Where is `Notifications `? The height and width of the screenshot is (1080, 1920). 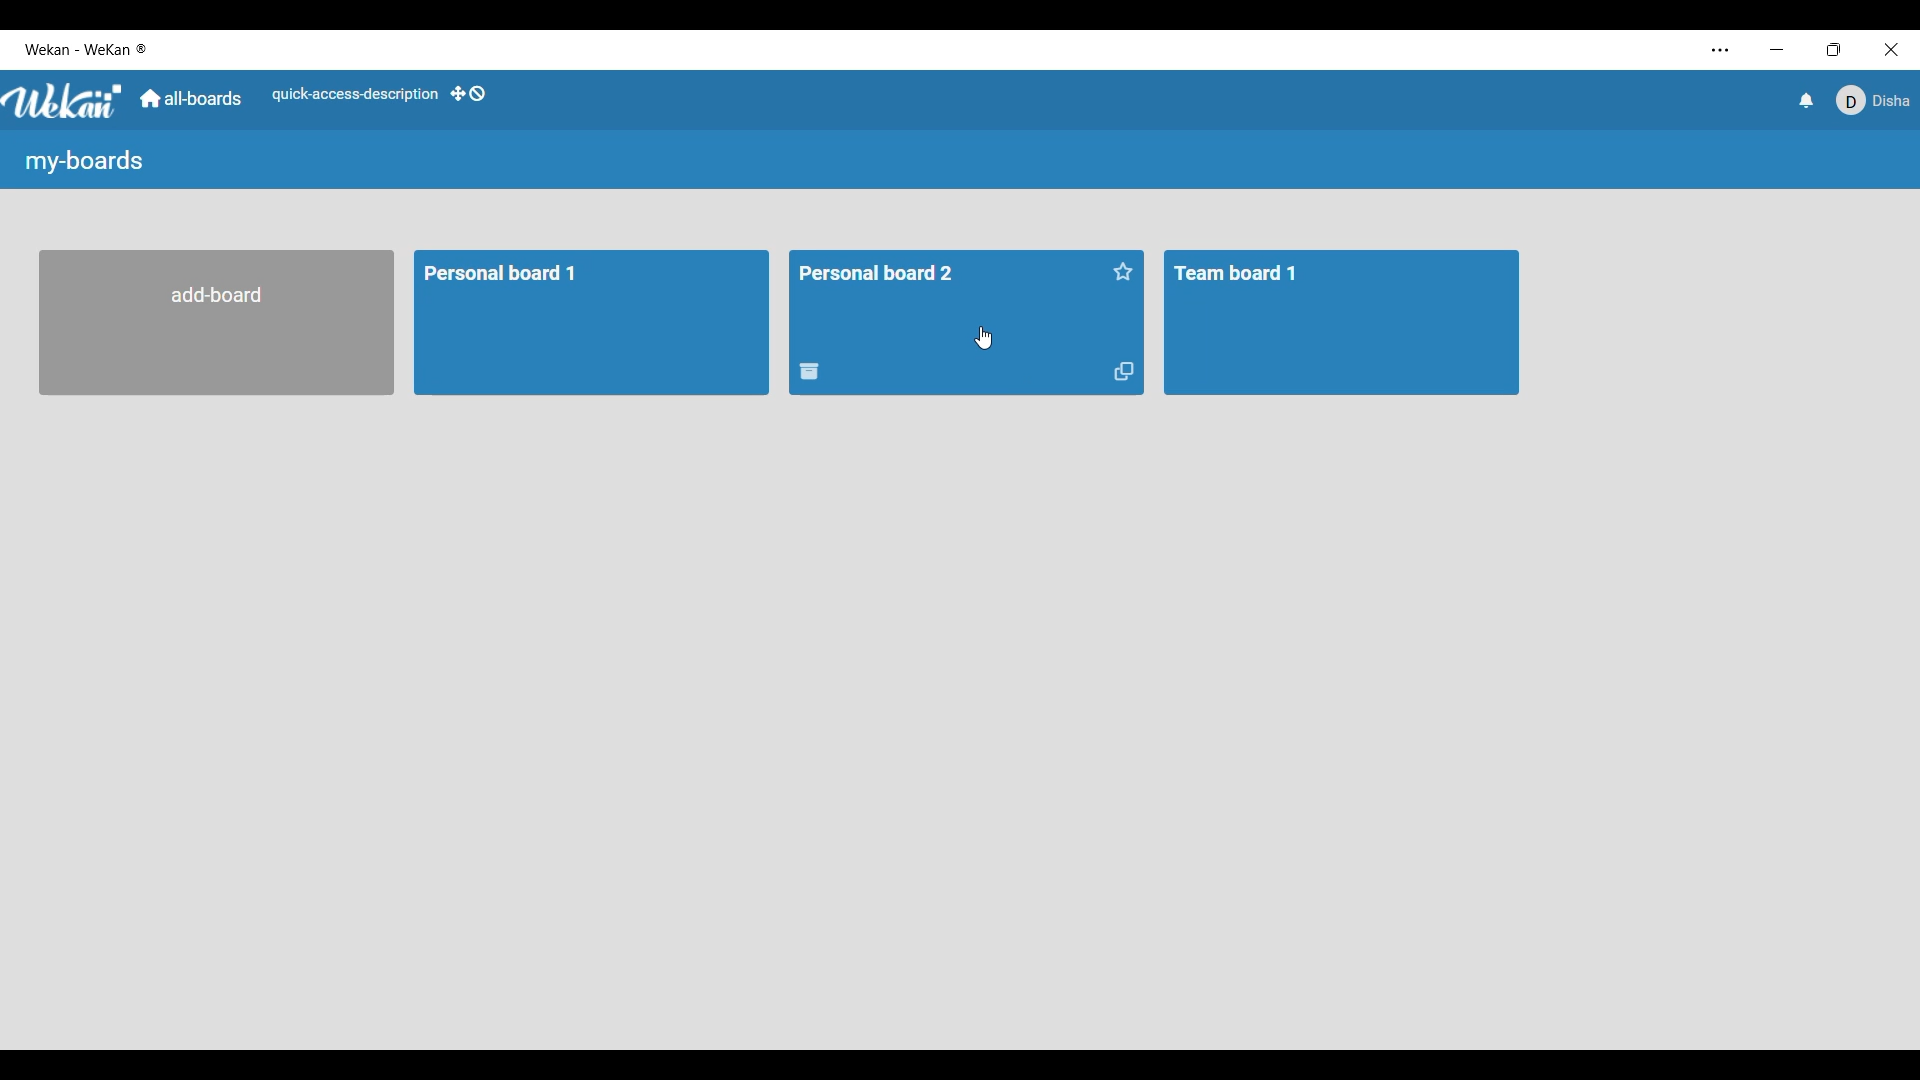 Notifications  is located at coordinates (1807, 100).